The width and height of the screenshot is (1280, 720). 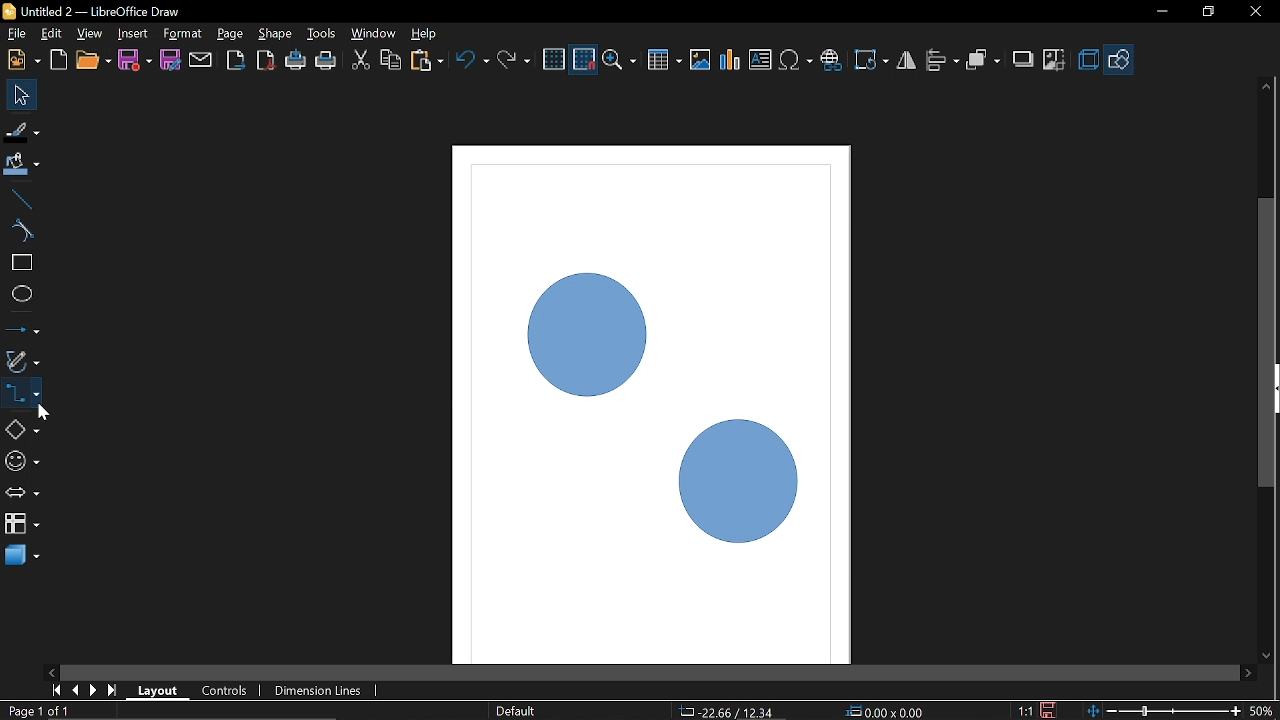 What do you see at coordinates (1051, 709) in the screenshot?
I see `Save` at bounding box center [1051, 709].